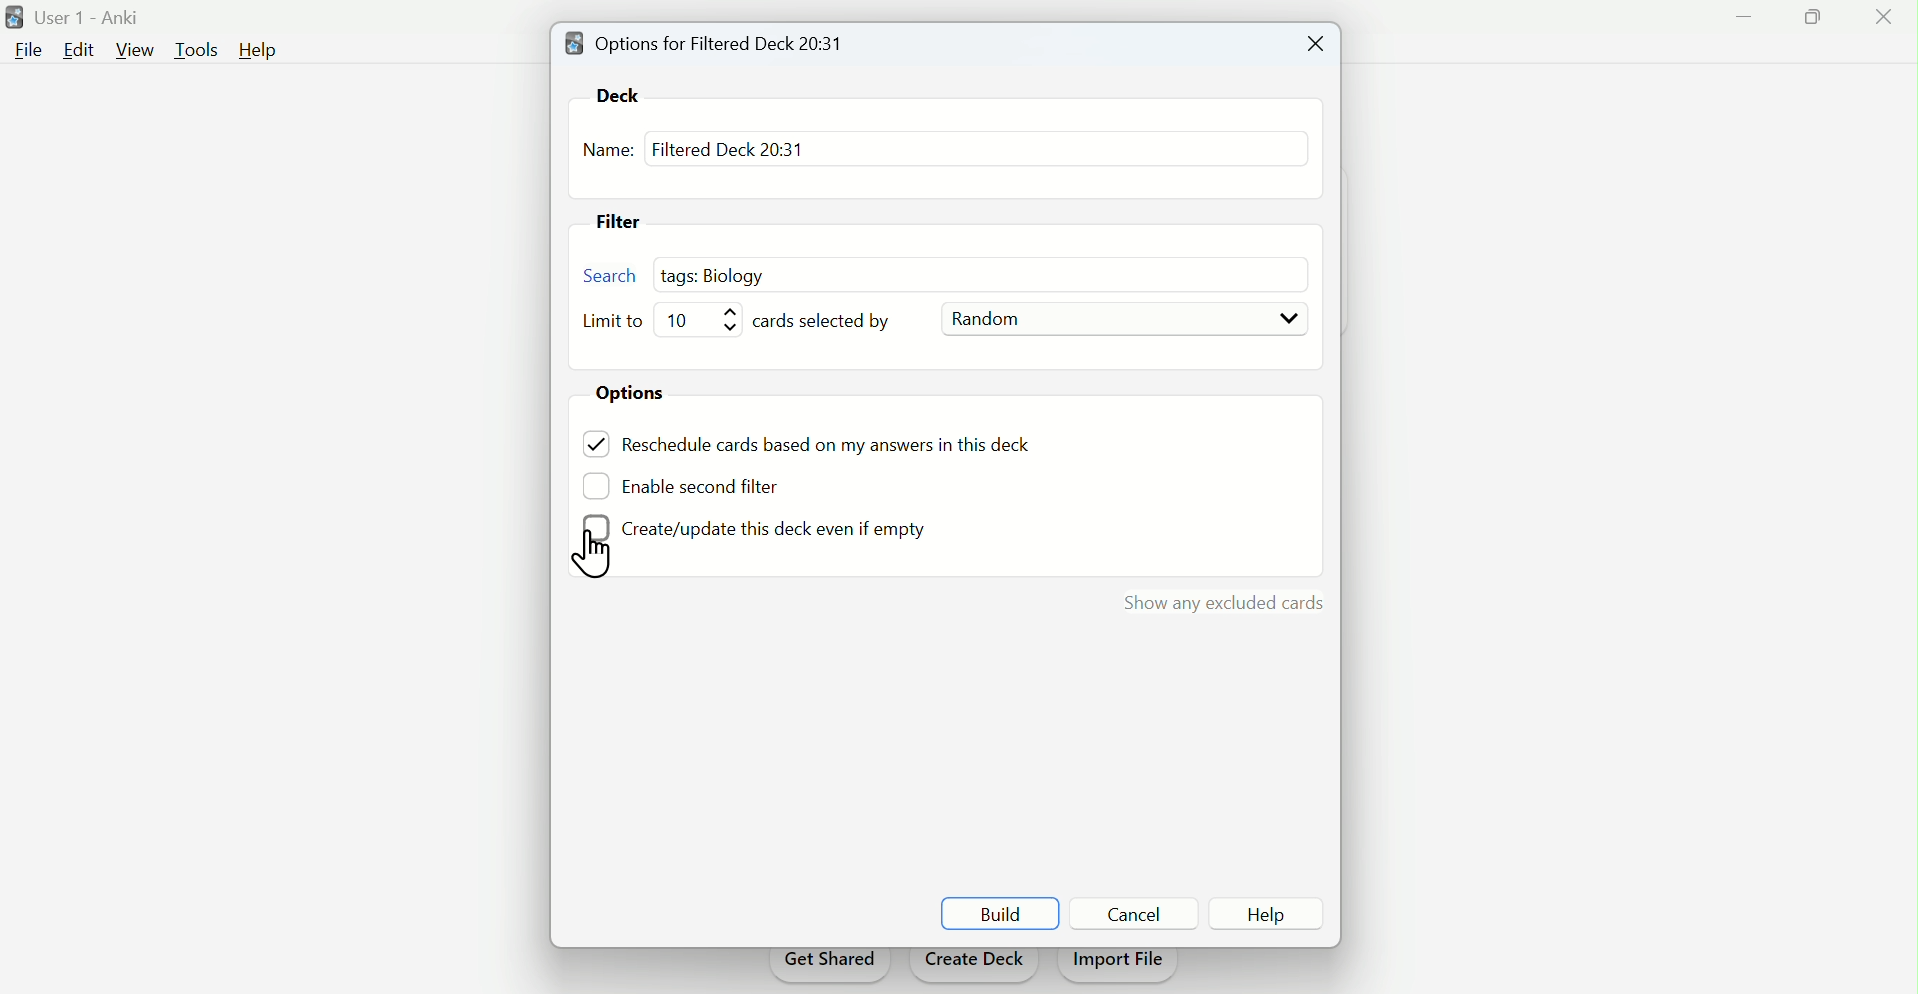 The width and height of the screenshot is (1918, 994). Describe the element at coordinates (1120, 966) in the screenshot. I see `Import file` at that location.